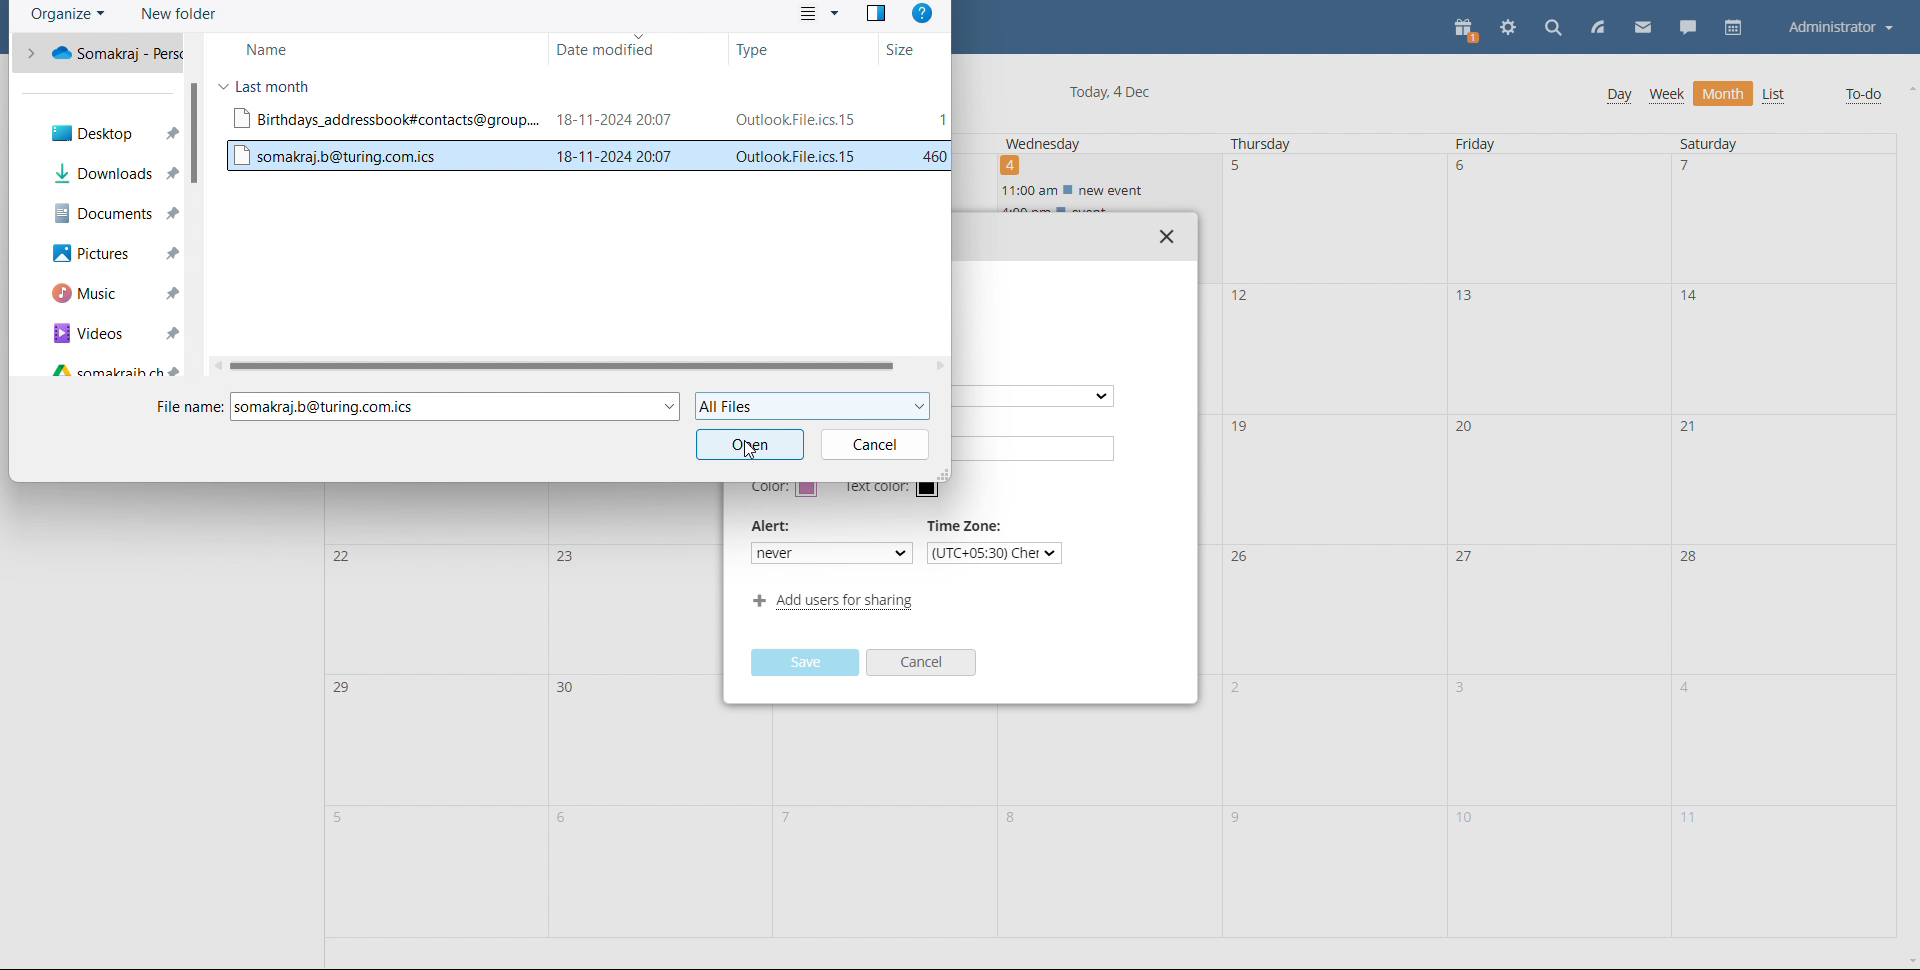 The height and width of the screenshot is (970, 1920). I want to click on select file type, so click(810, 407).